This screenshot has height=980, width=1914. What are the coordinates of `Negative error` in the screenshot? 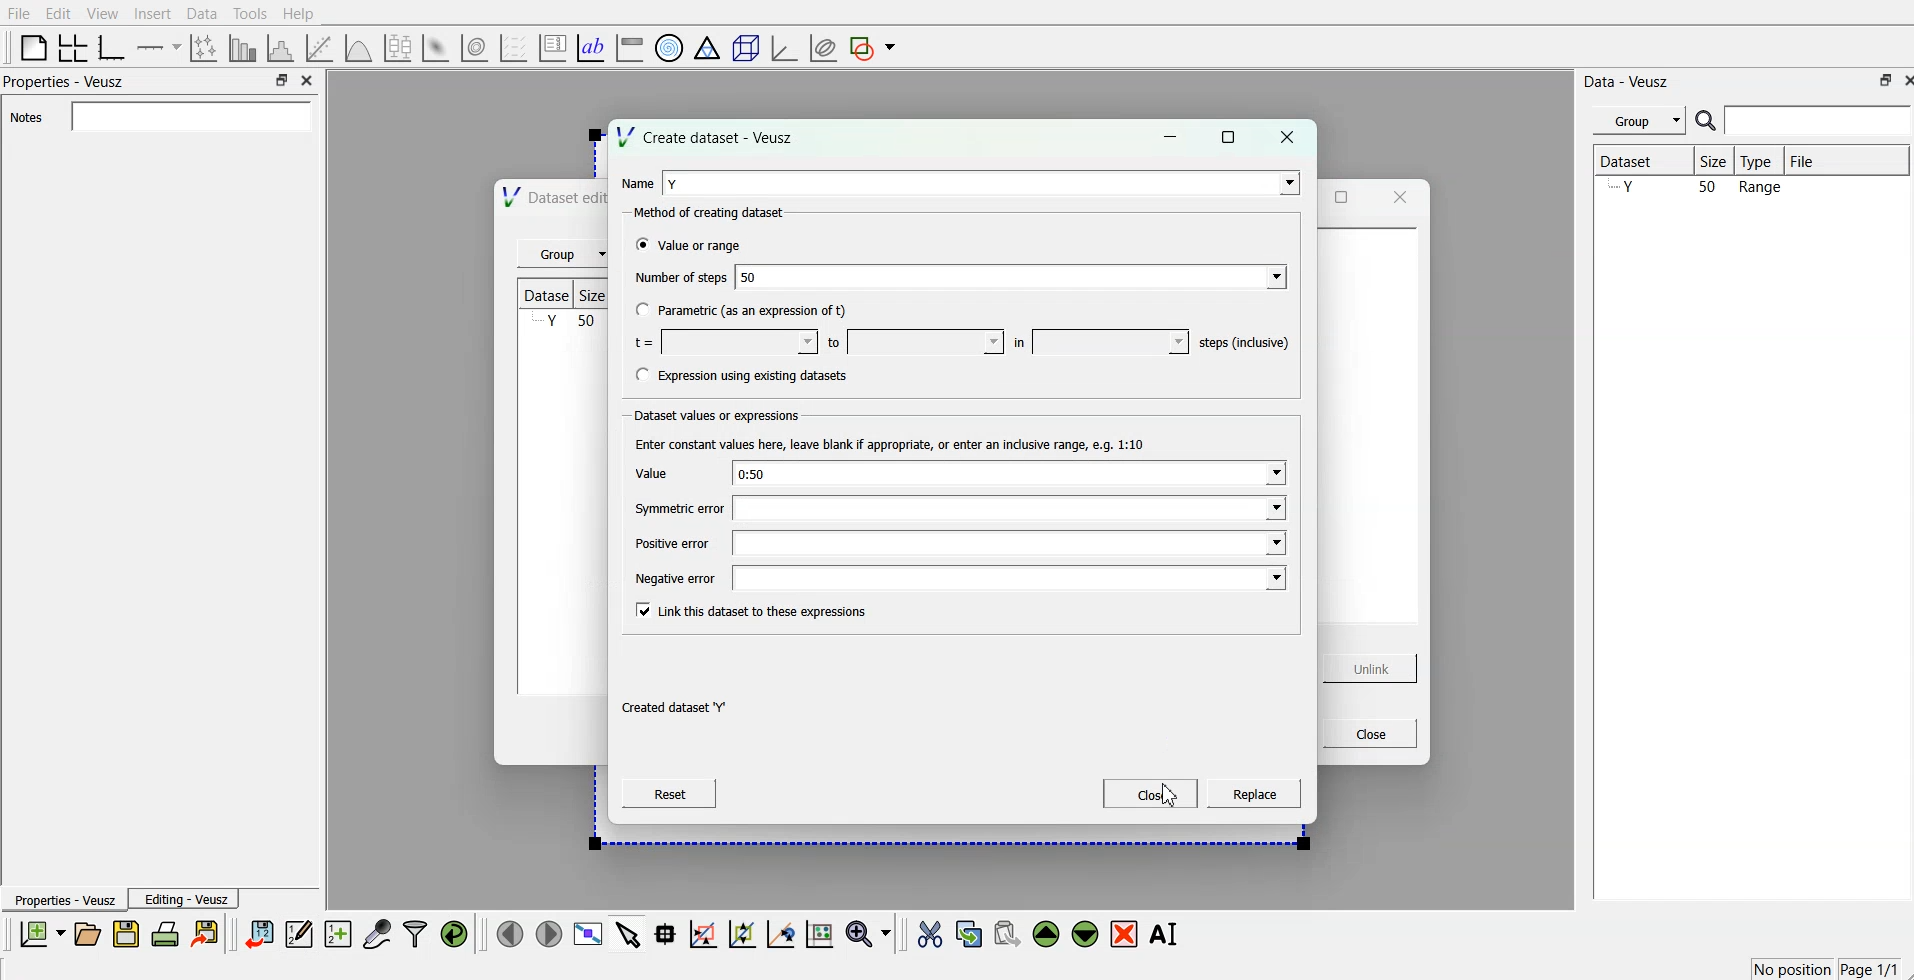 It's located at (678, 577).